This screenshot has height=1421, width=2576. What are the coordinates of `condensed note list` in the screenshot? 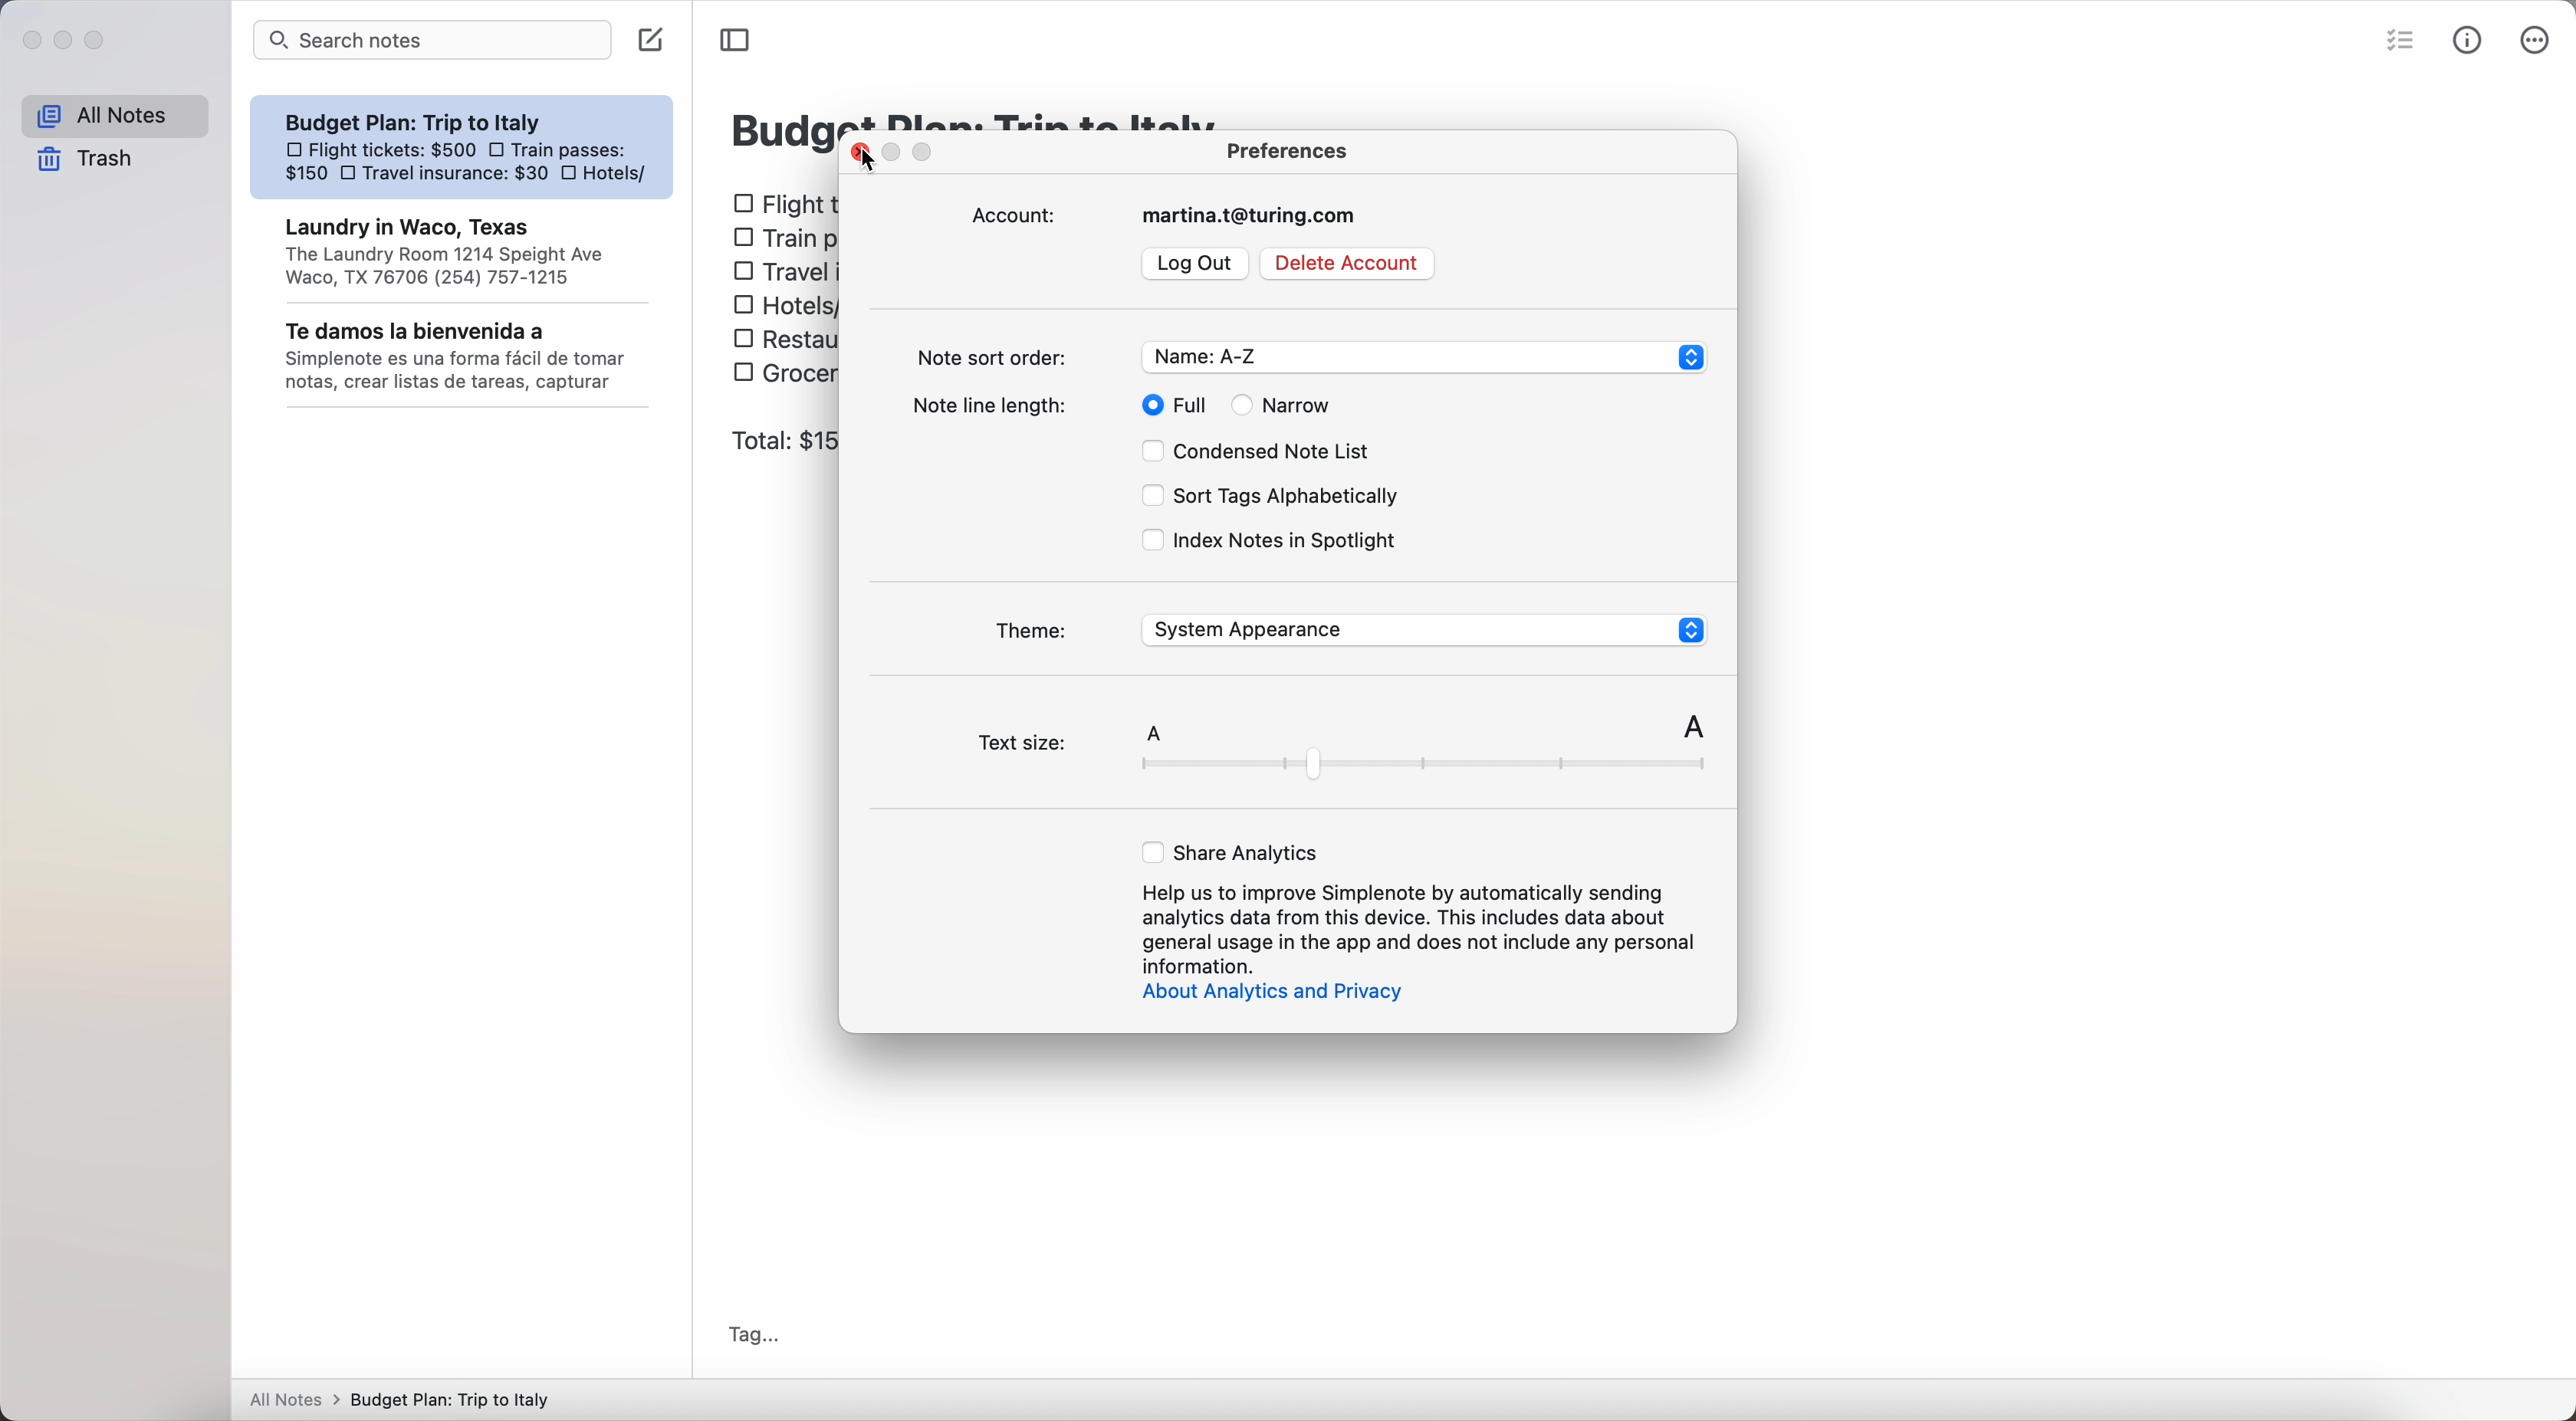 It's located at (1258, 448).